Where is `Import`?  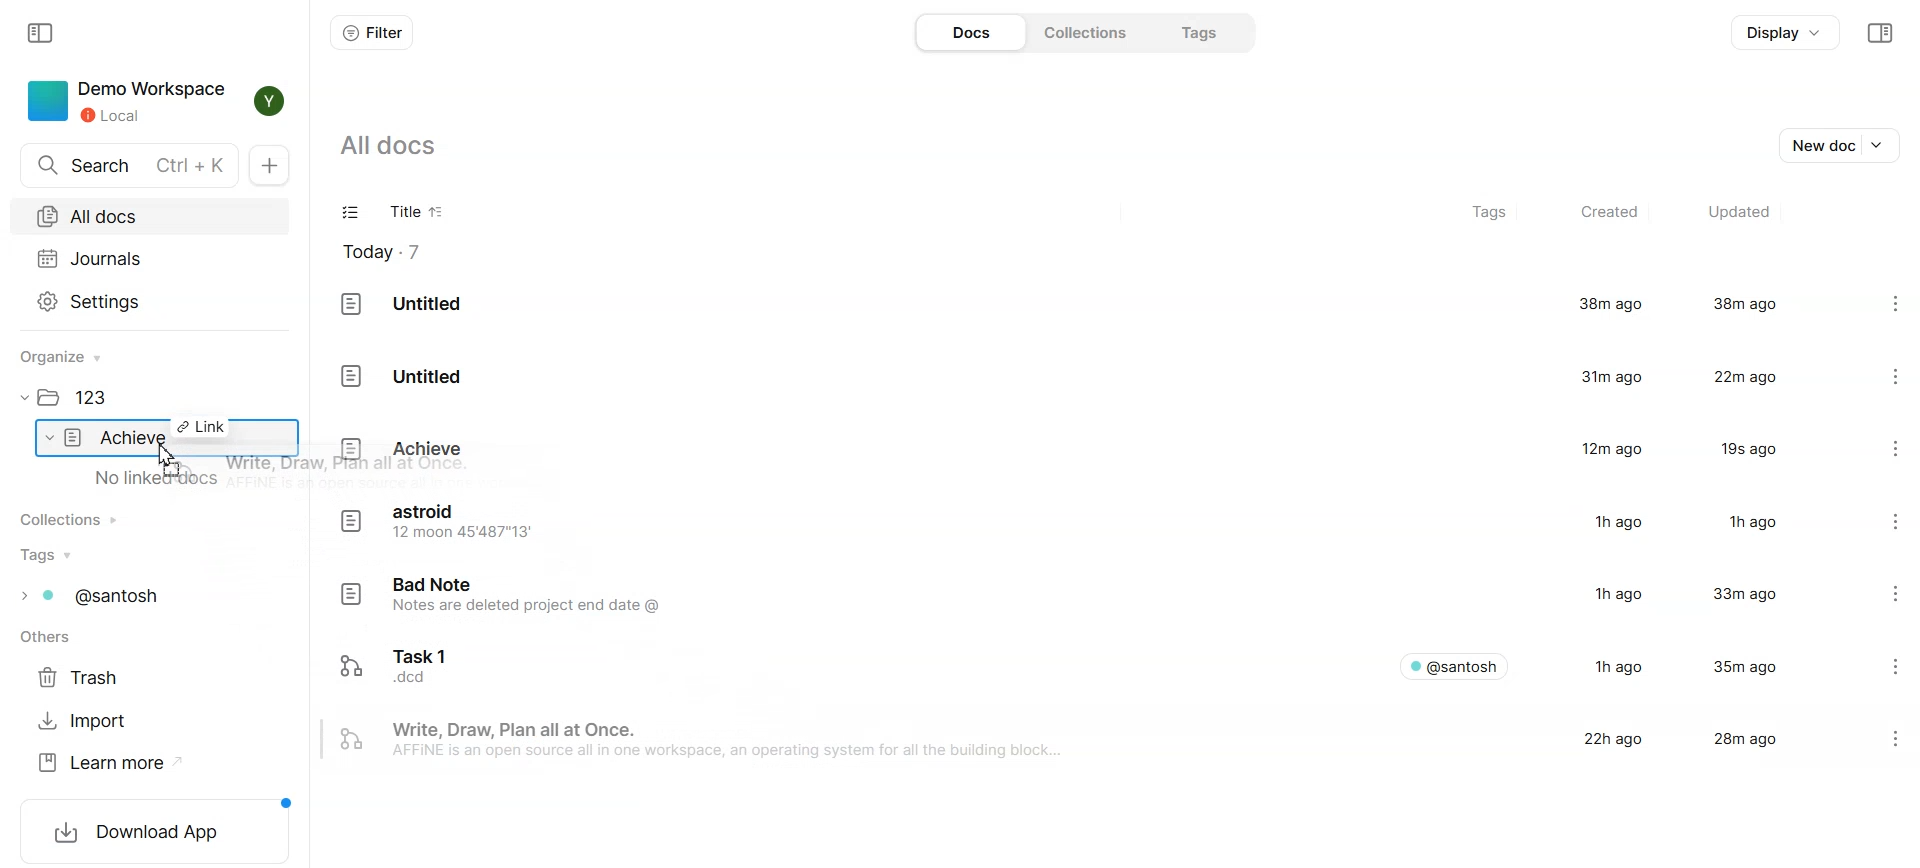
Import is located at coordinates (85, 721).